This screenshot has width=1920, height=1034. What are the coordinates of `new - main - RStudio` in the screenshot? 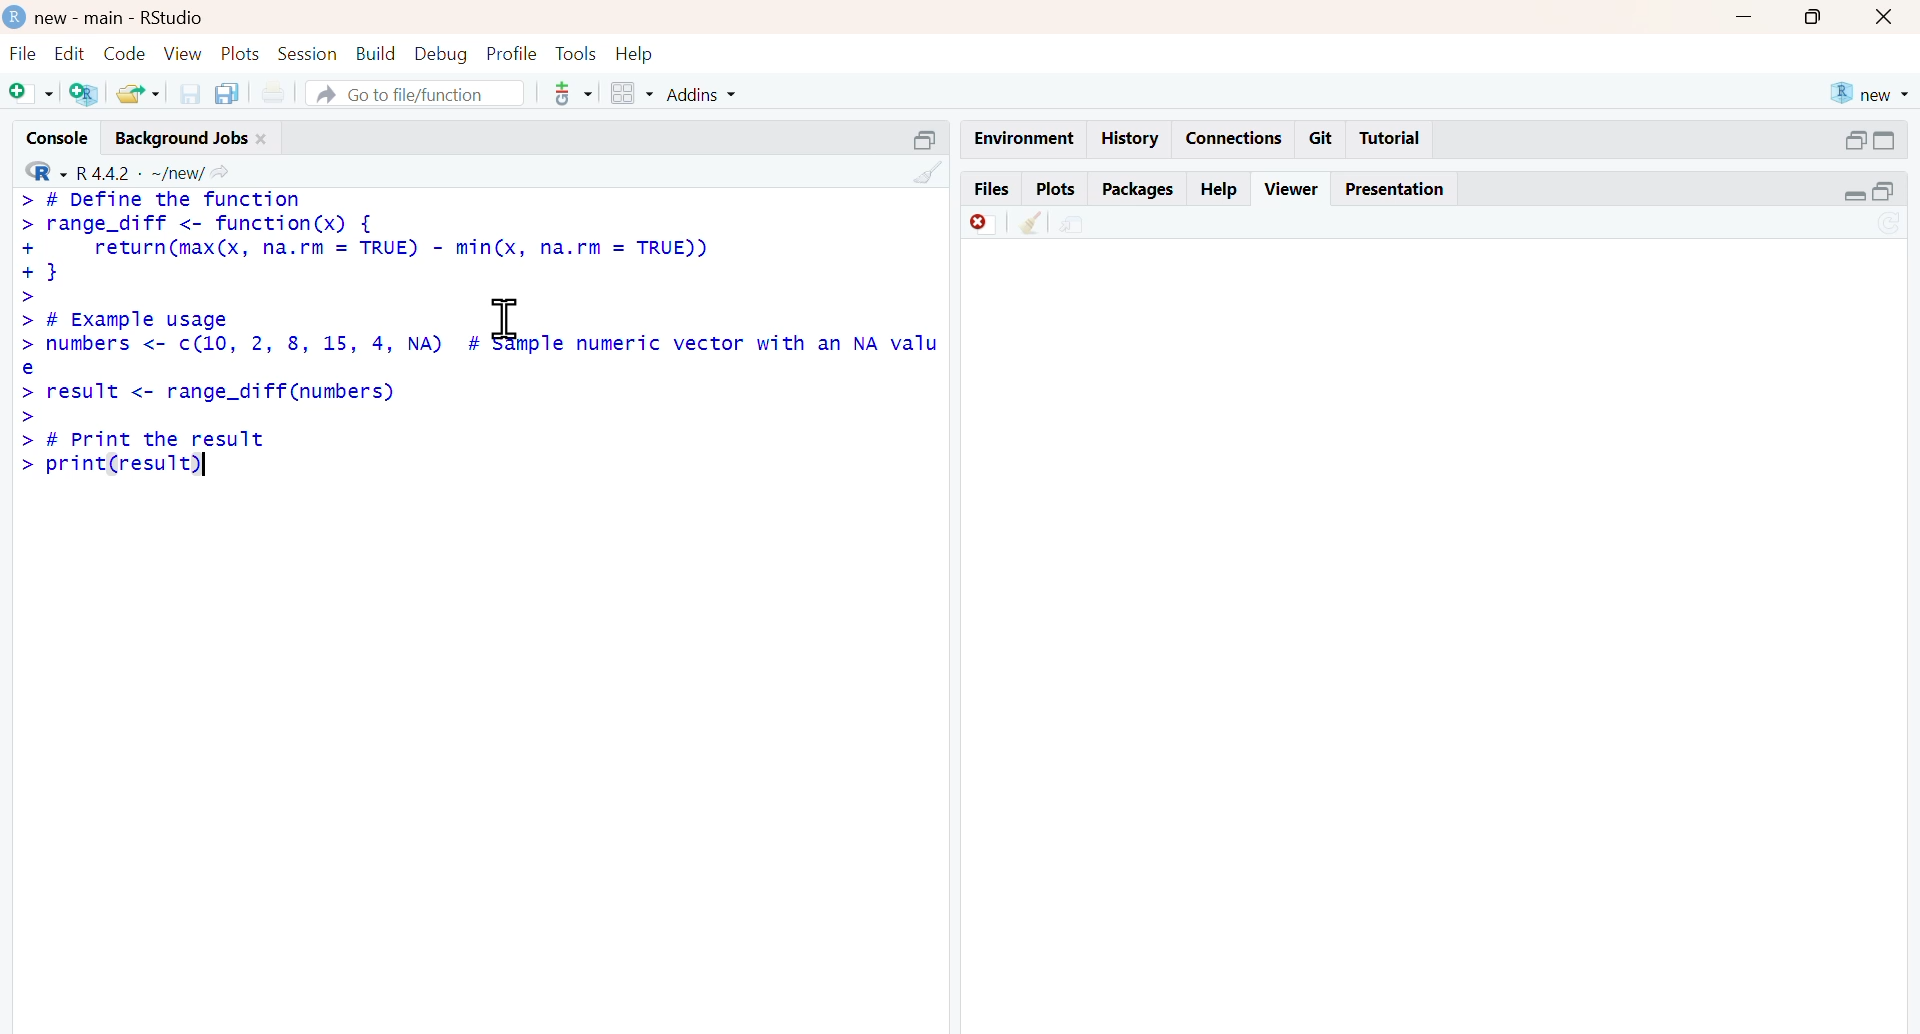 It's located at (122, 20).